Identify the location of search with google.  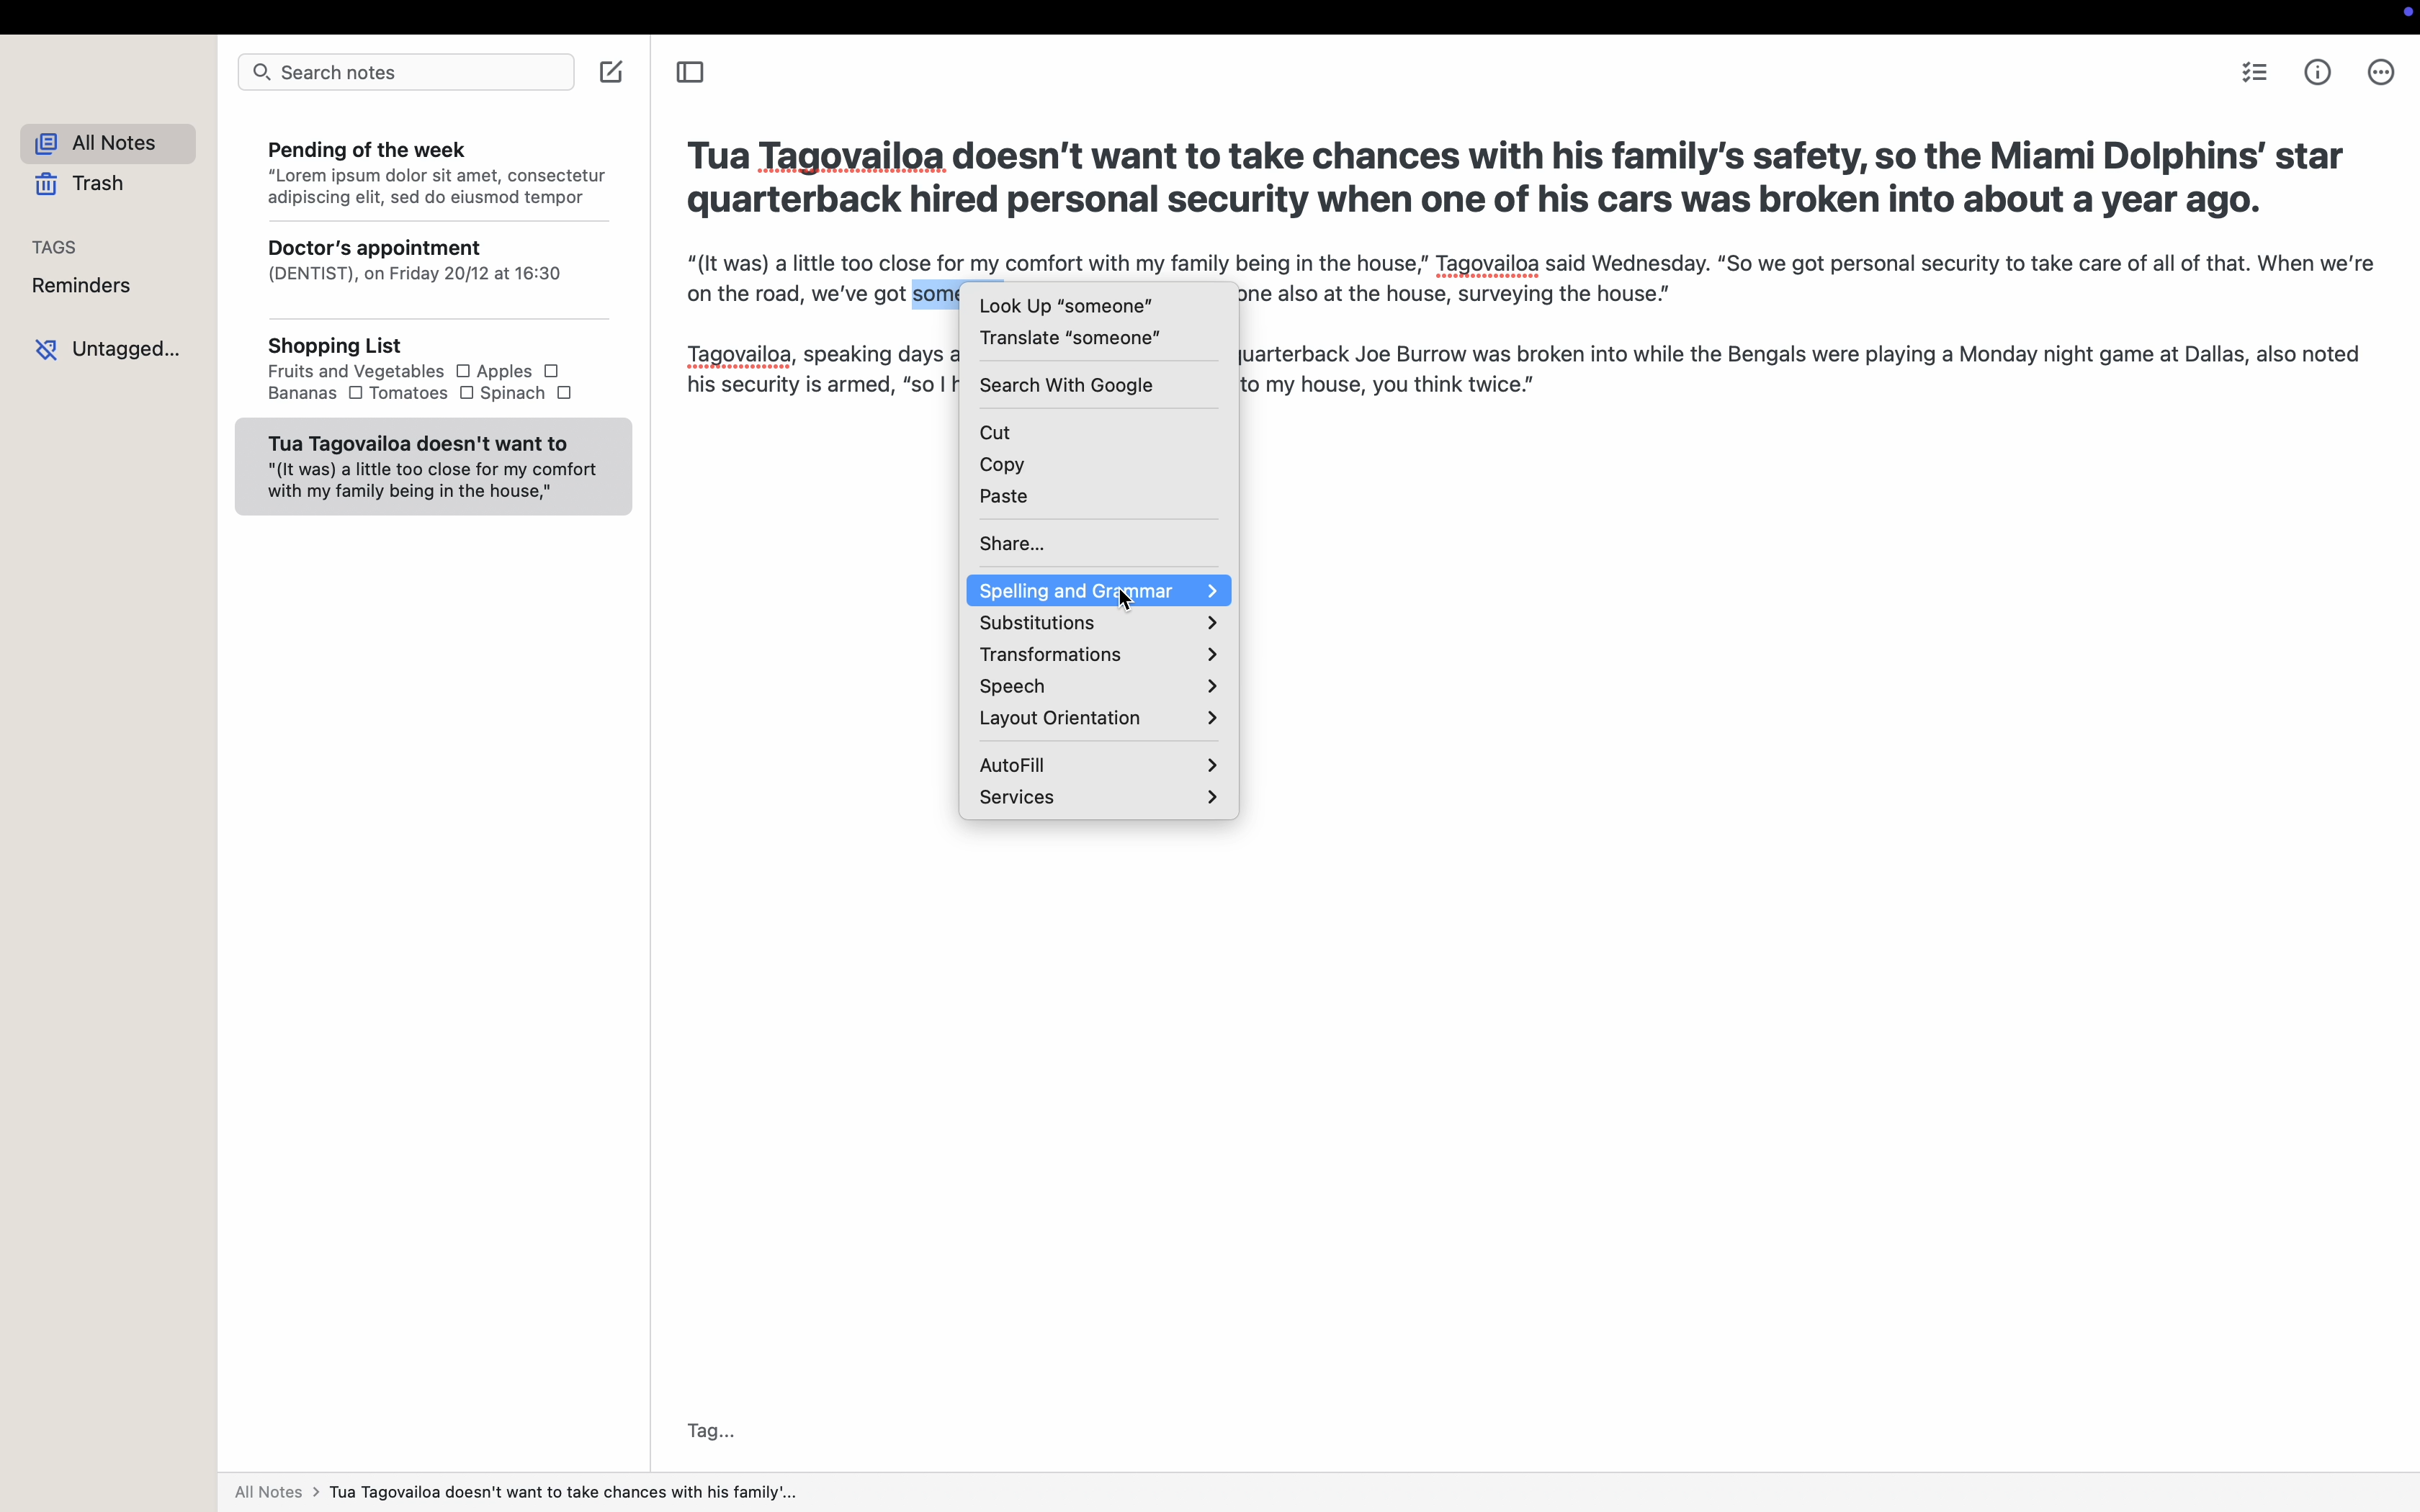
(1067, 384).